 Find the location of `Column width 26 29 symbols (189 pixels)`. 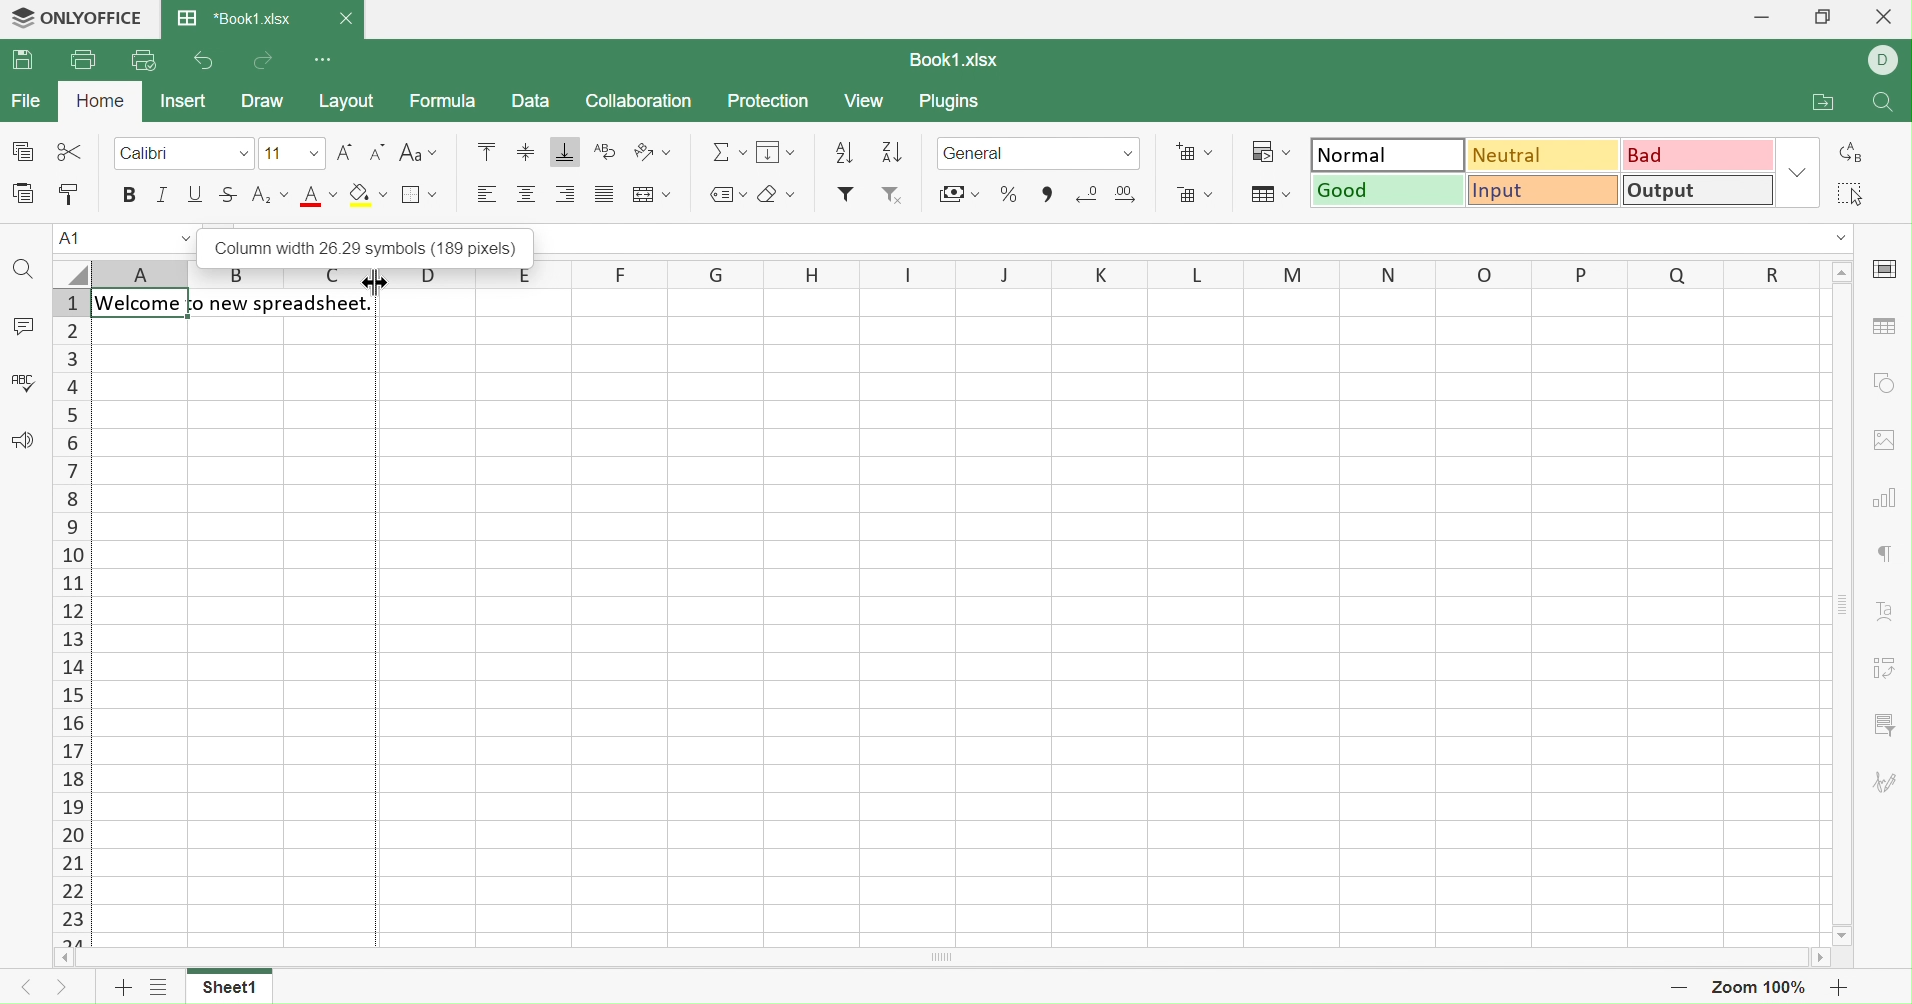

Column width 26 29 symbols (189 pixels) is located at coordinates (359, 242).